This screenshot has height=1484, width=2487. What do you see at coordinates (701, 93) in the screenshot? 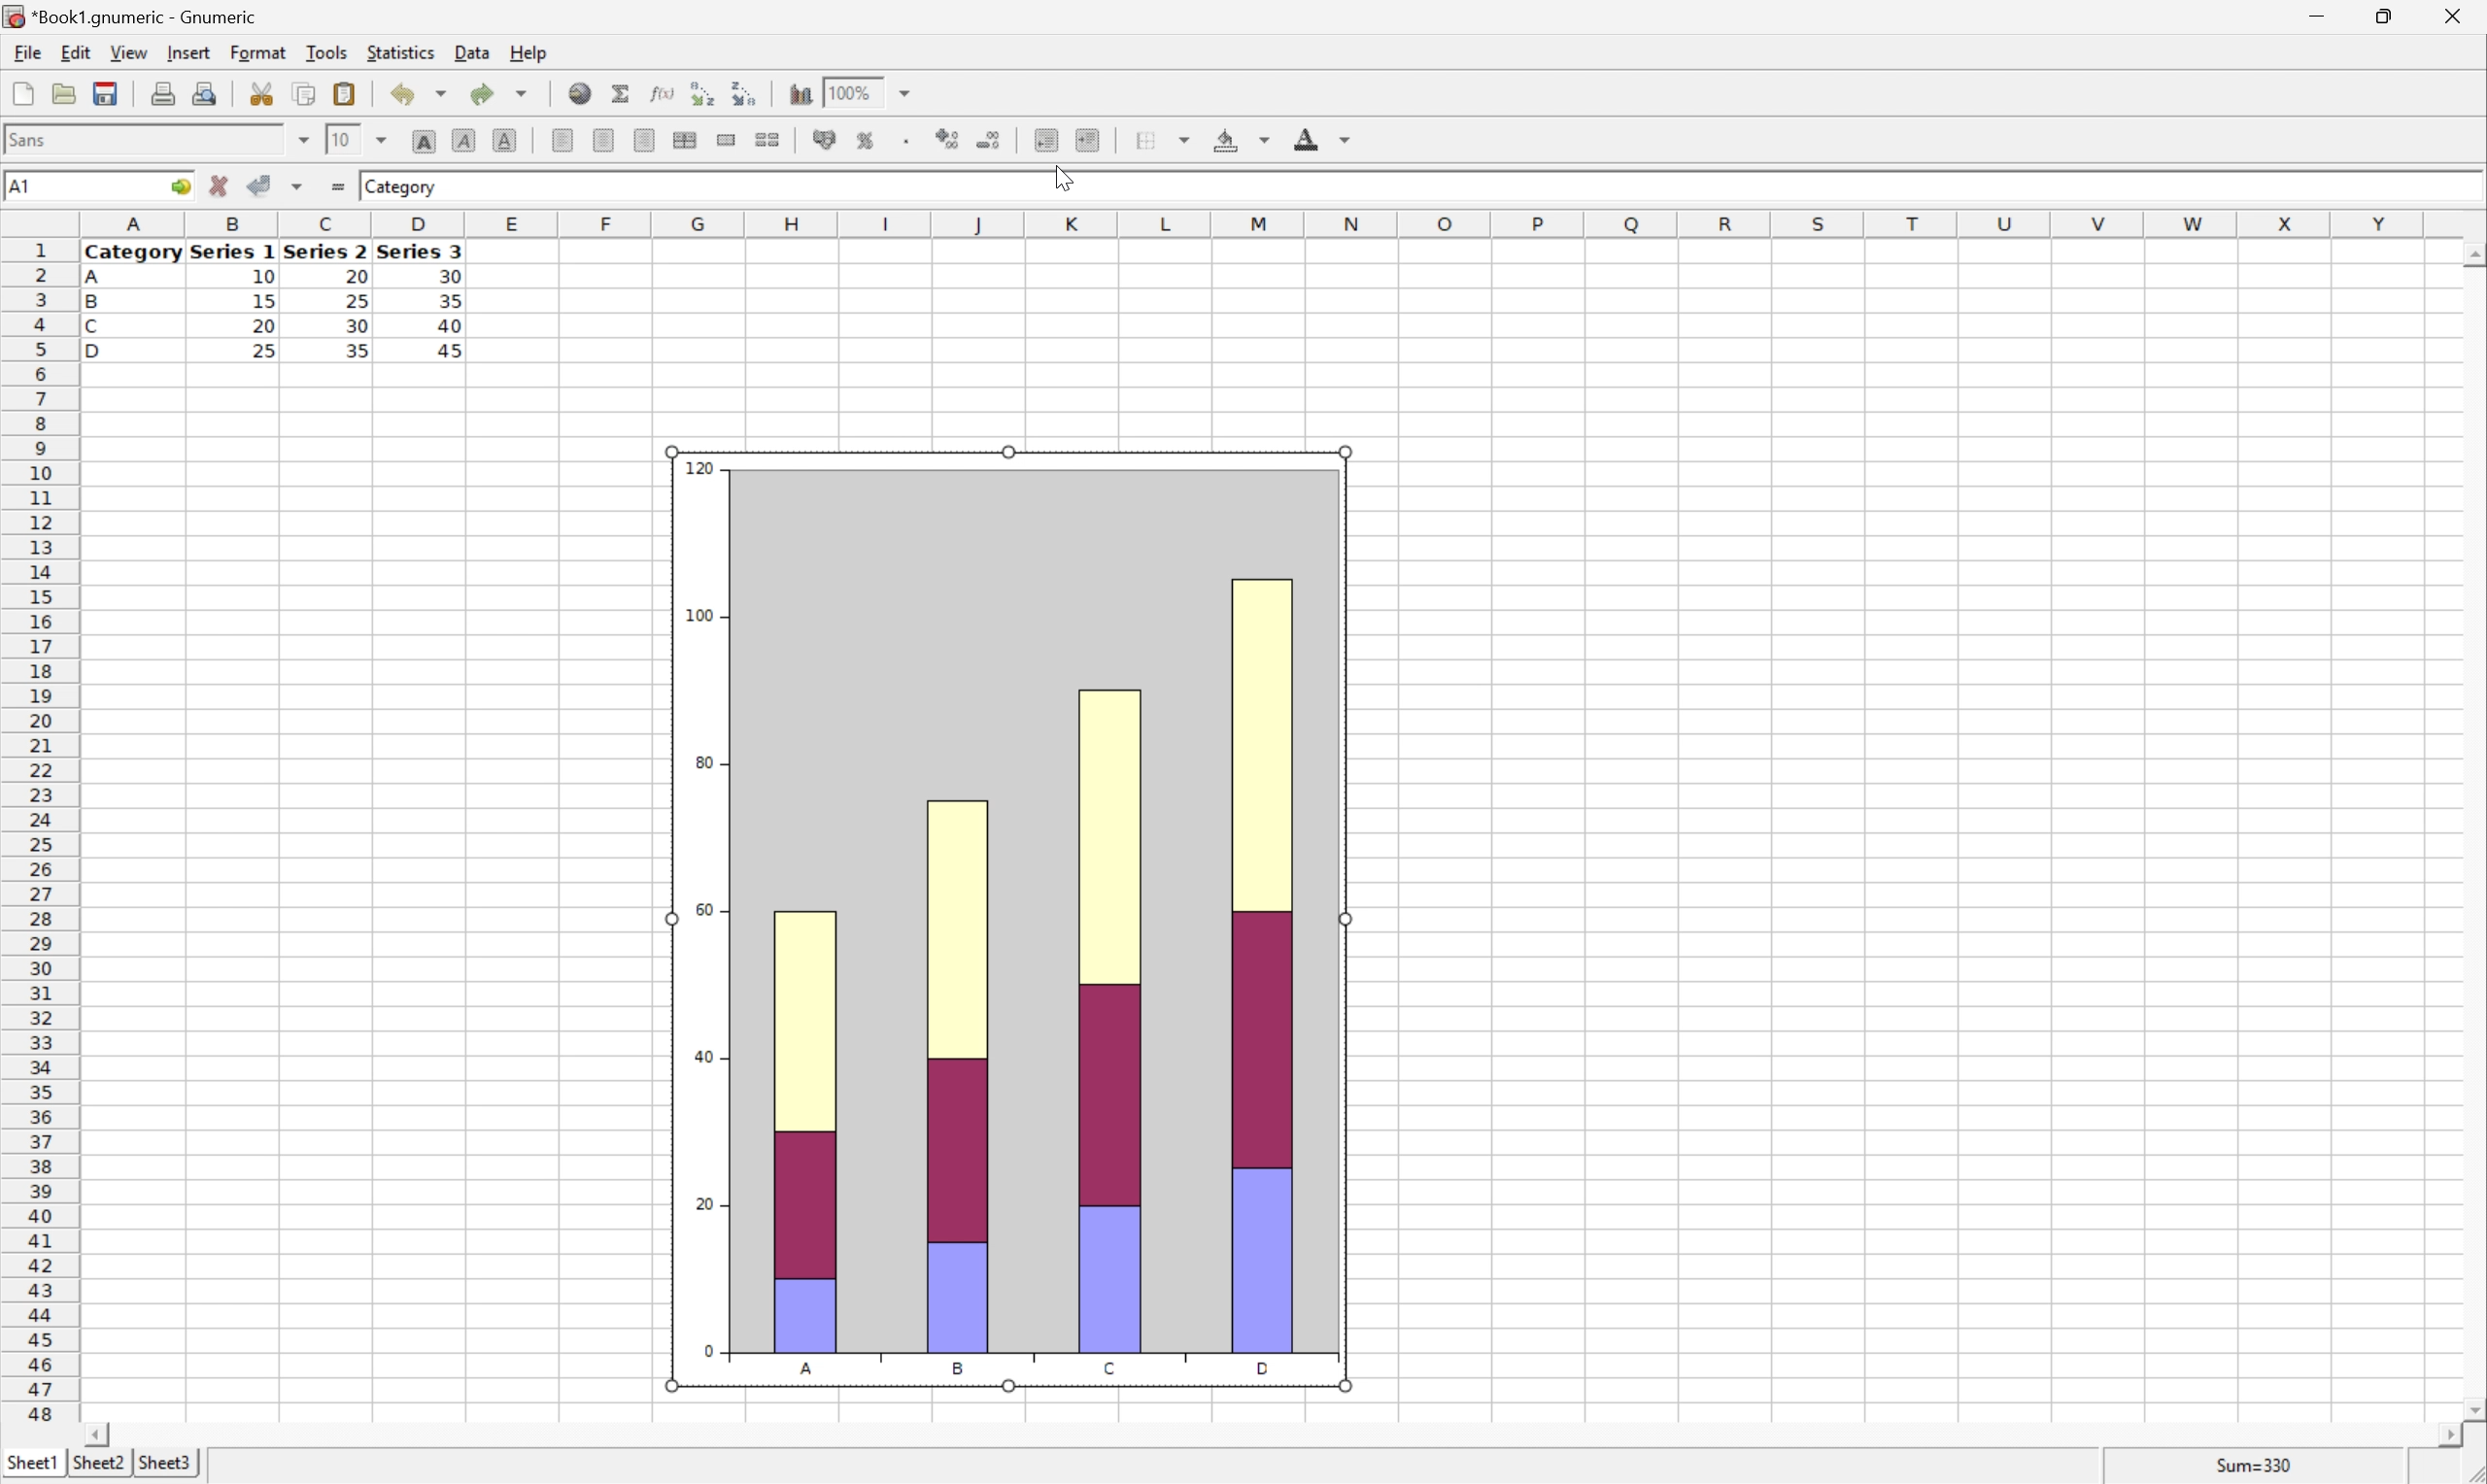
I see `Sort the selected region in ascending order based on the first column selected` at bounding box center [701, 93].